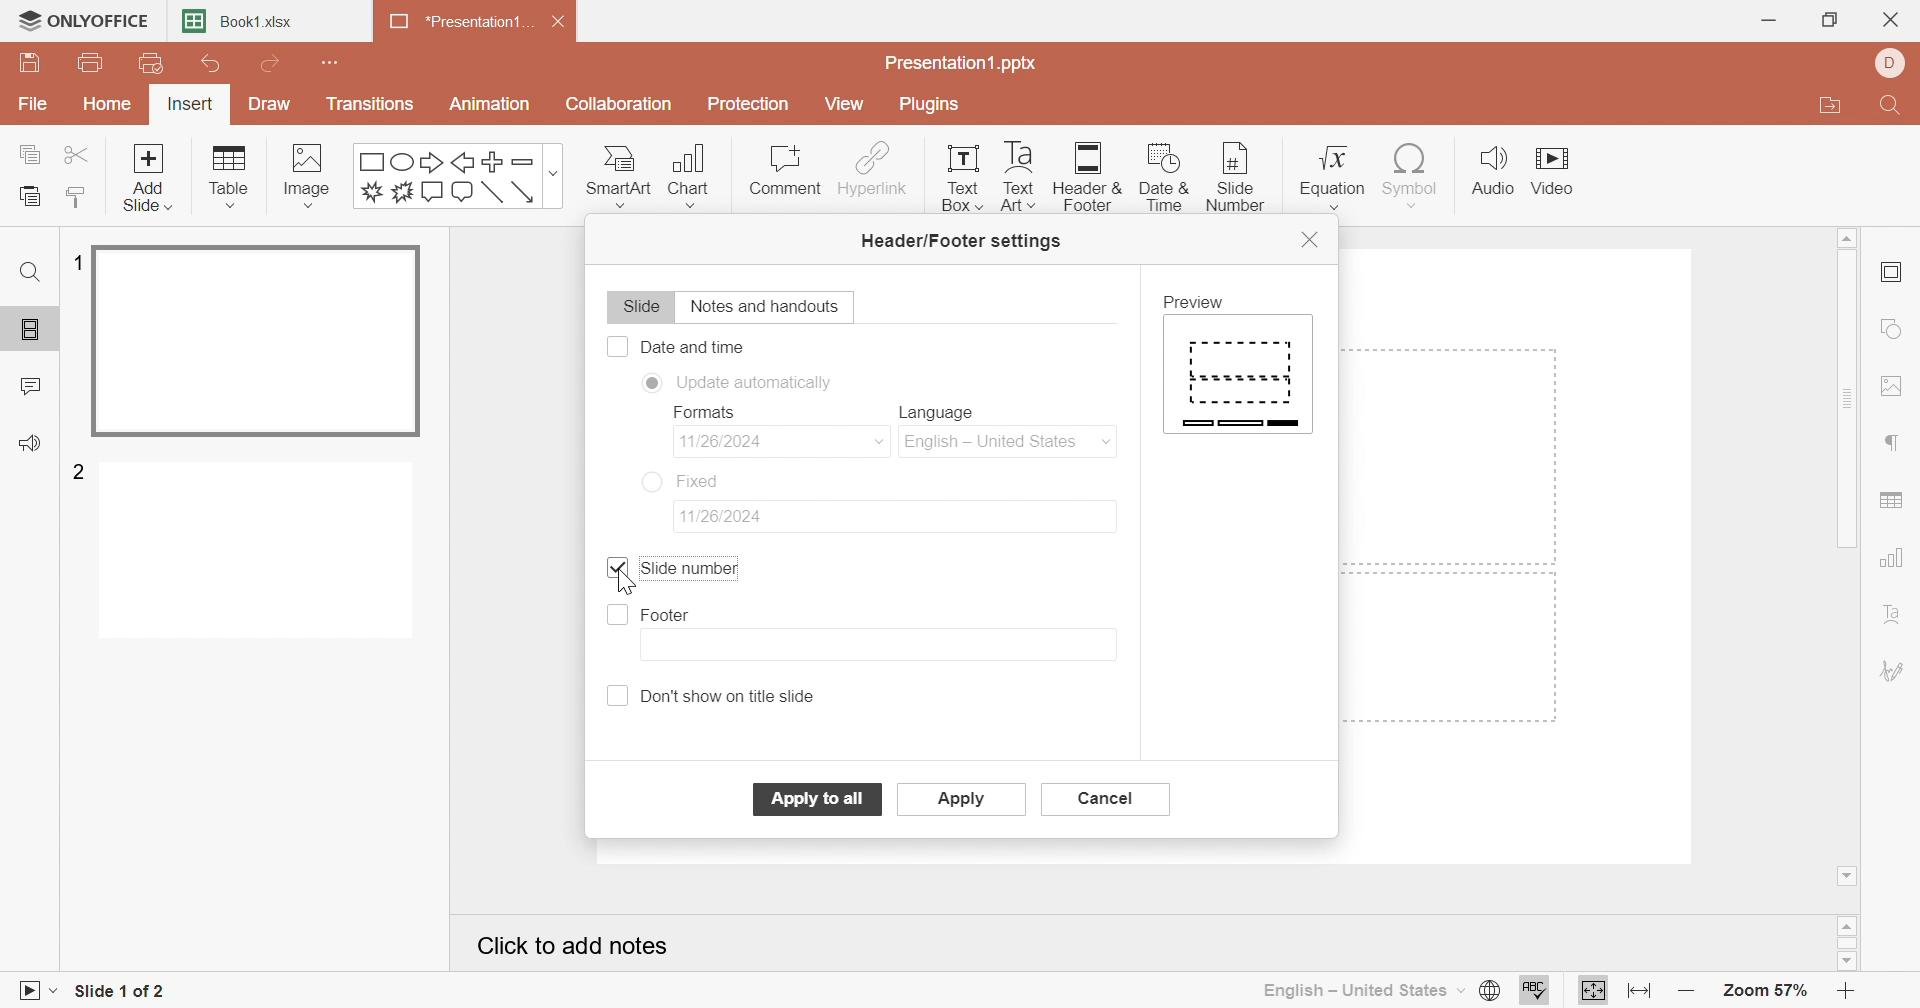 The image size is (1920, 1008). What do you see at coordinates (1895, 559) in the screenshot?
I see `Chart settings` at bounding box center [1895, 559].